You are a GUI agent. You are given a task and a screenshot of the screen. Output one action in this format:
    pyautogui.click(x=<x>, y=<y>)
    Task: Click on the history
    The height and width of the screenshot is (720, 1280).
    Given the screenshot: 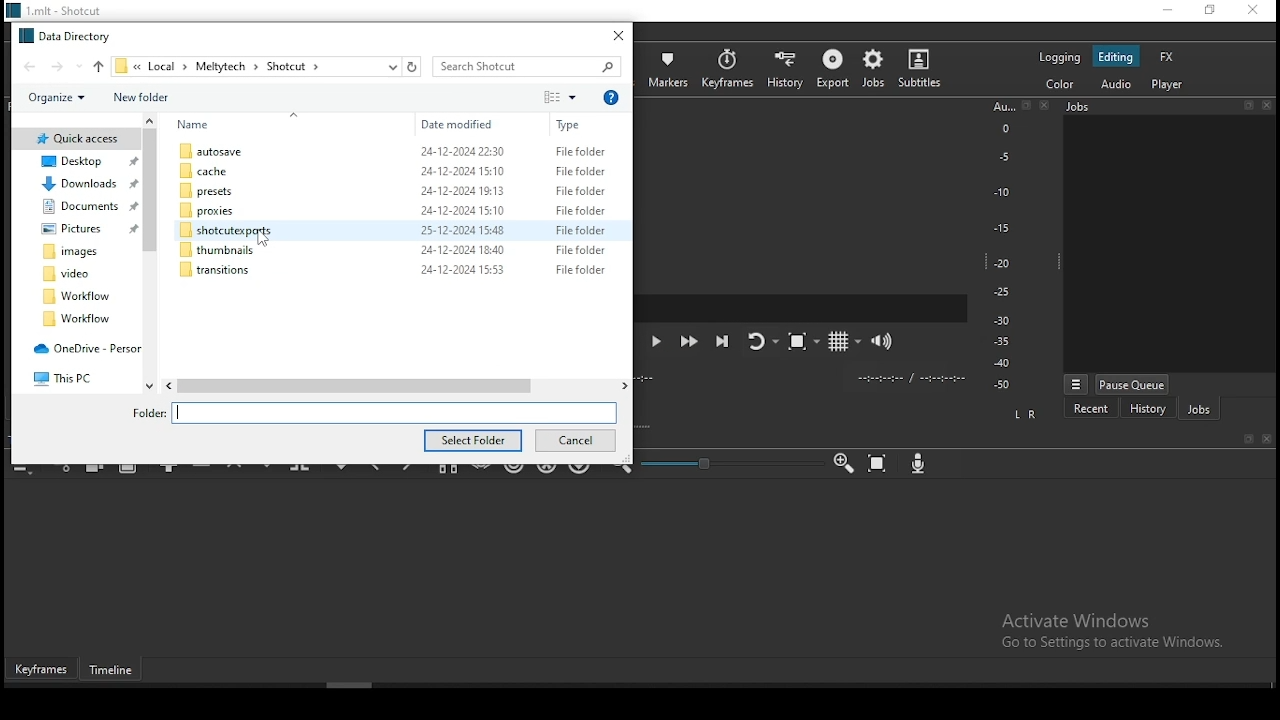 What is the action you would take?
    pyautogui.click(x=1148, y=409)
    